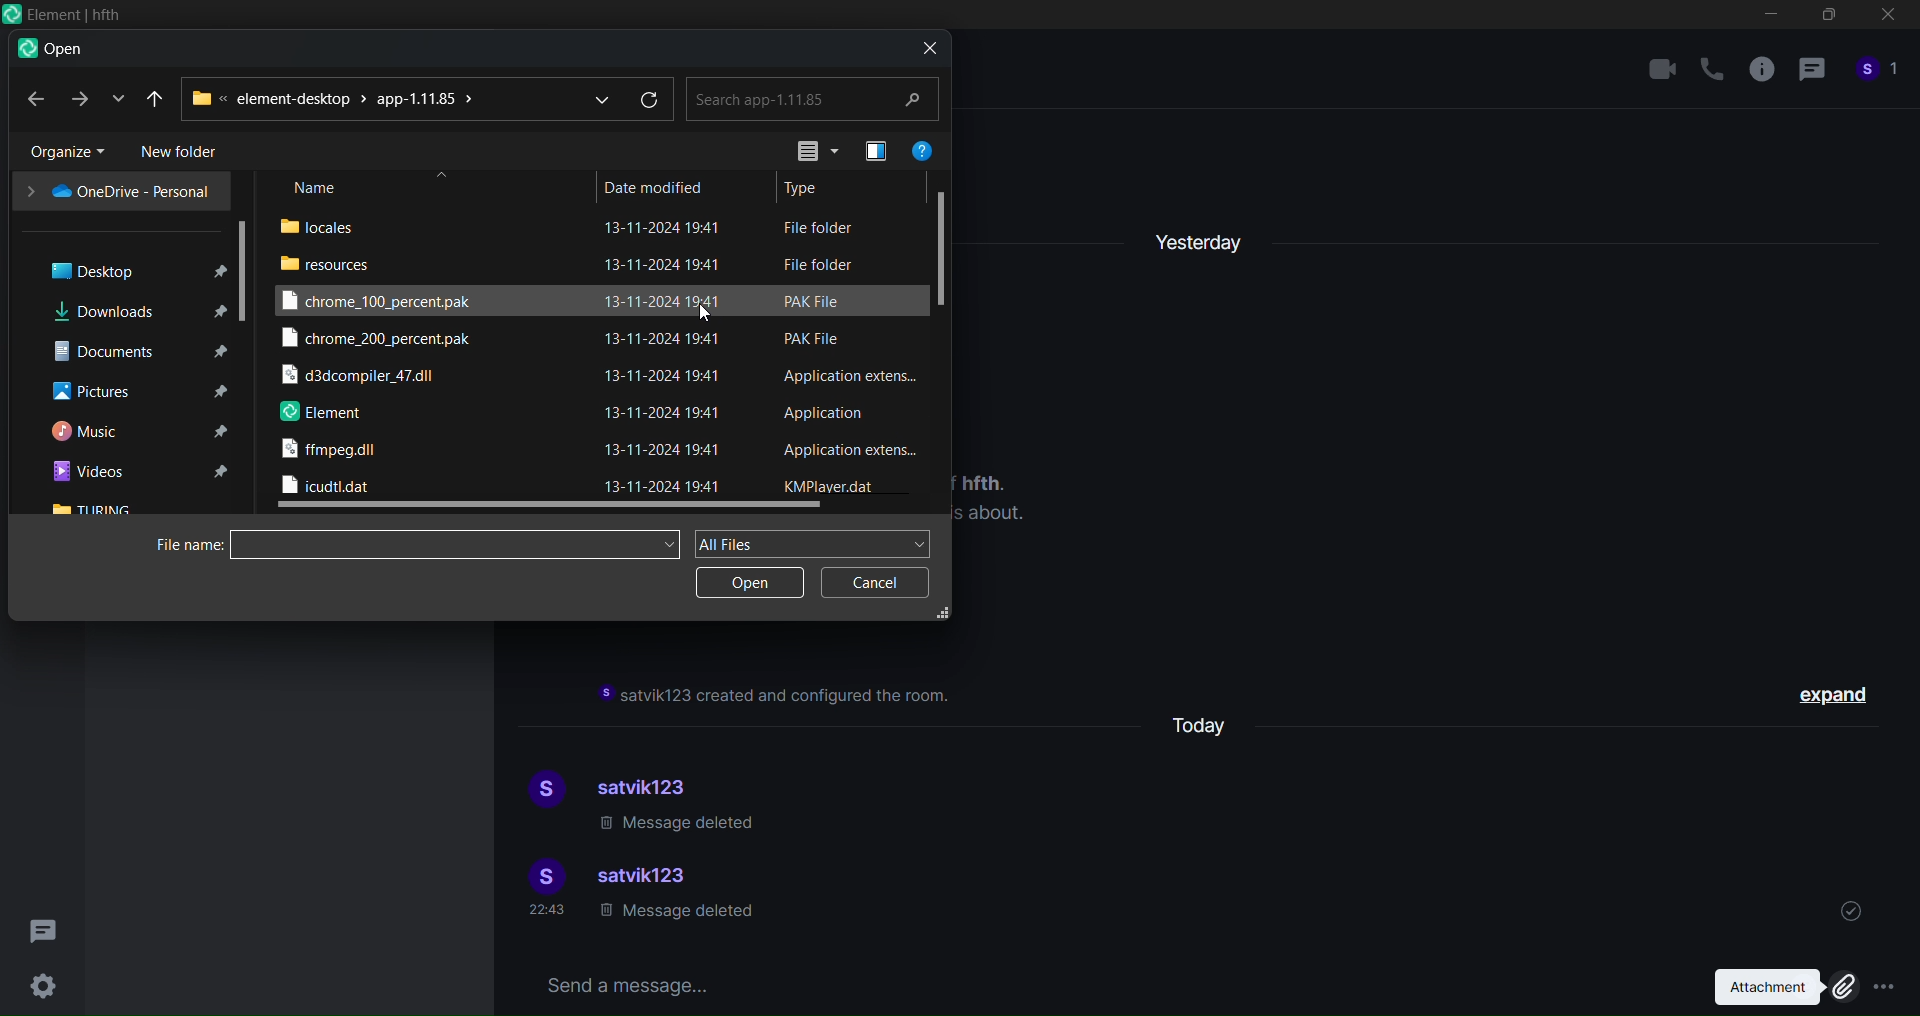 The image size is (1920, 1016). What do you see at coordinates (944, 614) in the screenshot?
I see `resize dialog` at bounding box center [944, 614].